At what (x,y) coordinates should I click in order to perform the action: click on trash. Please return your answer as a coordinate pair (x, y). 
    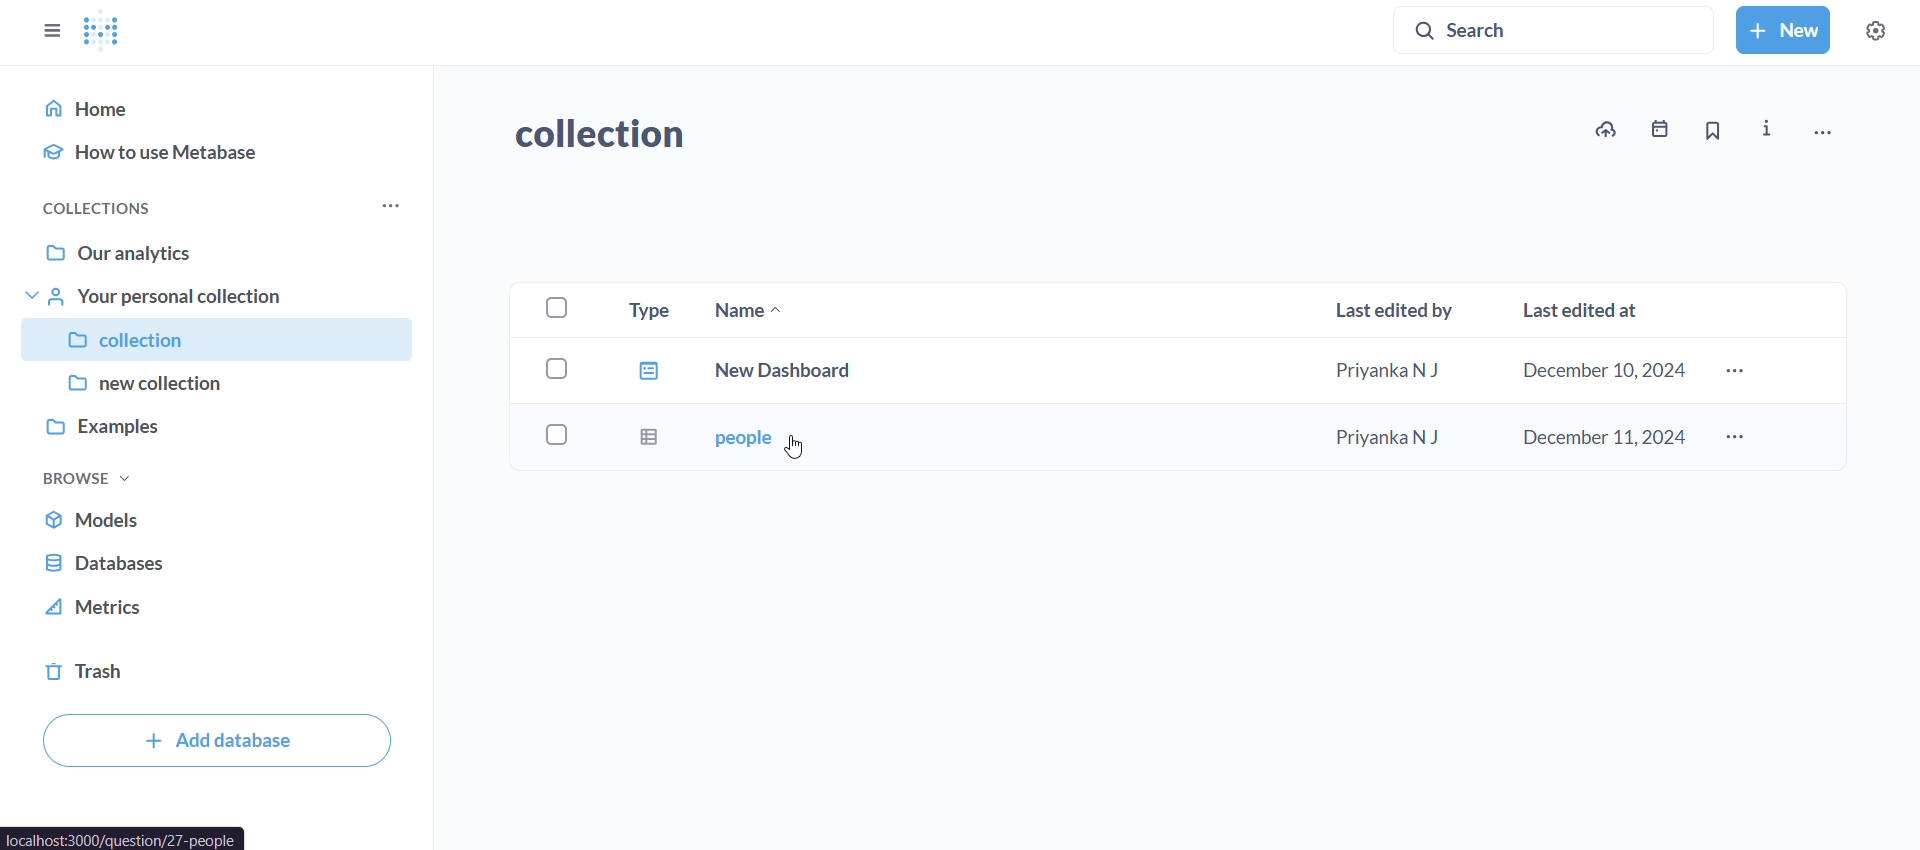
    Looking at the image, I should click on (216, 674).